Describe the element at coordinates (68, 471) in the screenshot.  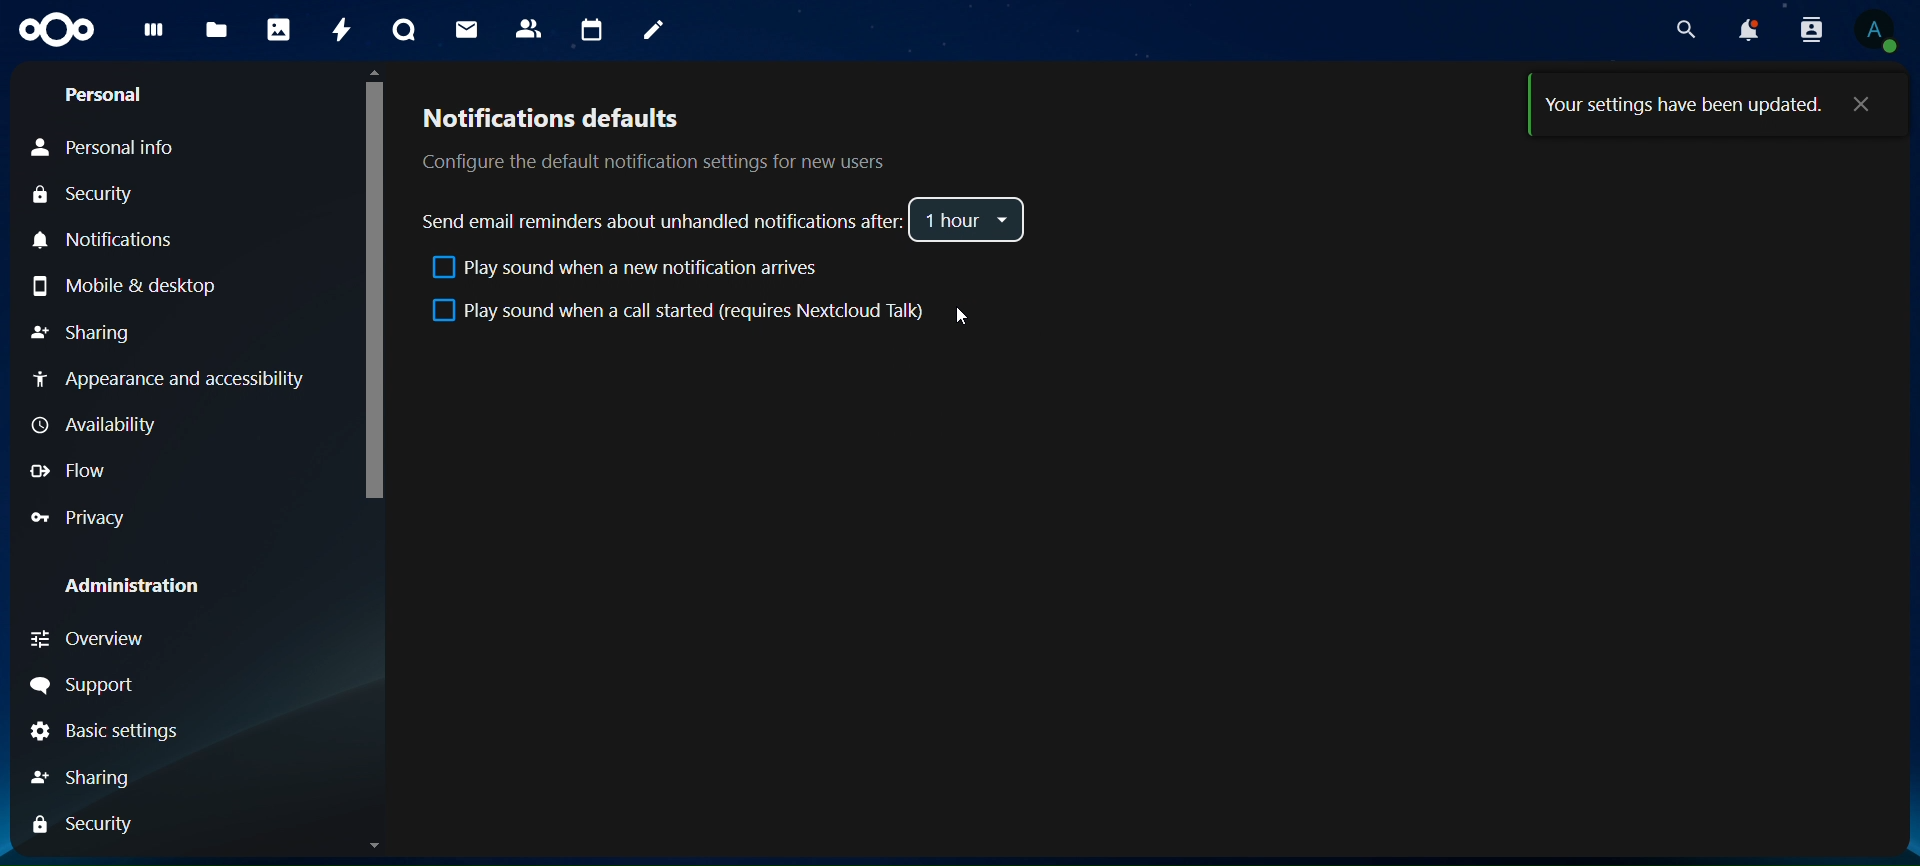
I see `Flow` at that location.